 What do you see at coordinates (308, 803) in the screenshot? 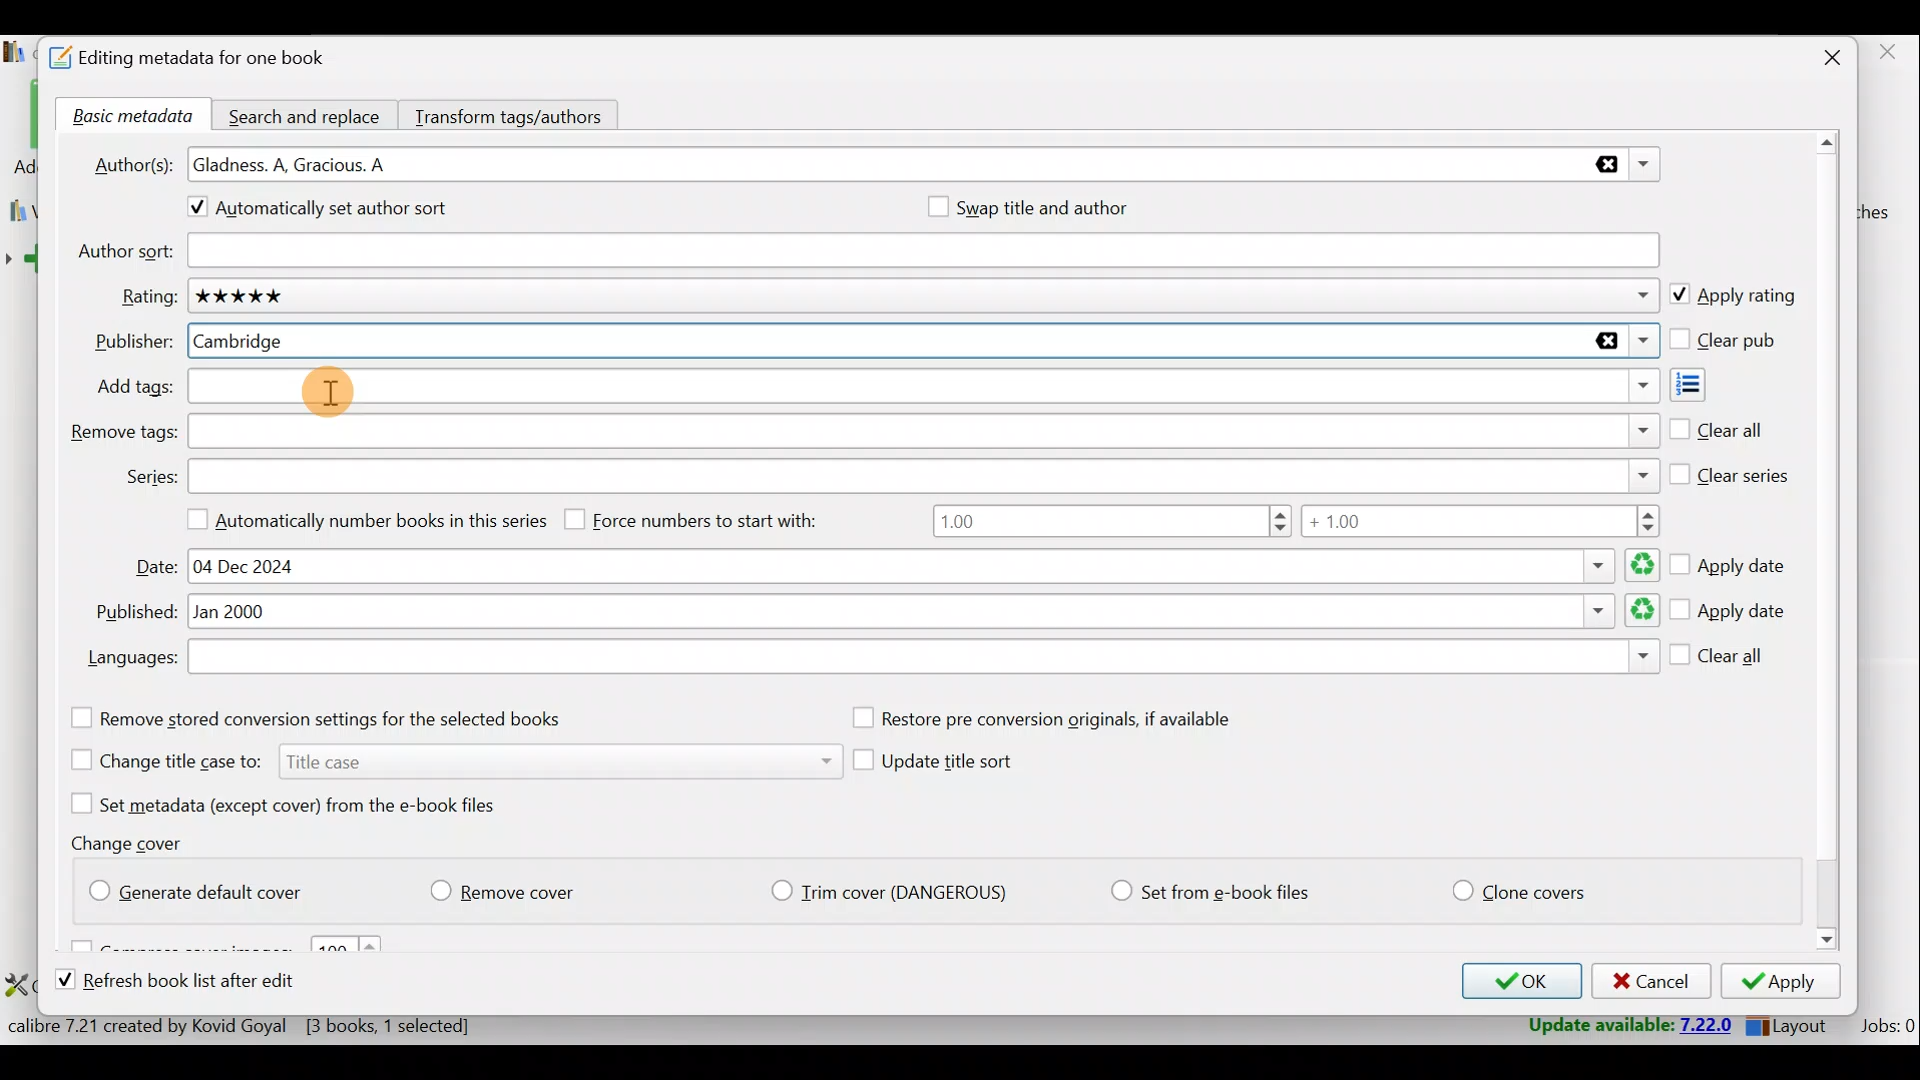
I see `Set metadata (except cover) from the e-book files` at bounding box center [308, 803].